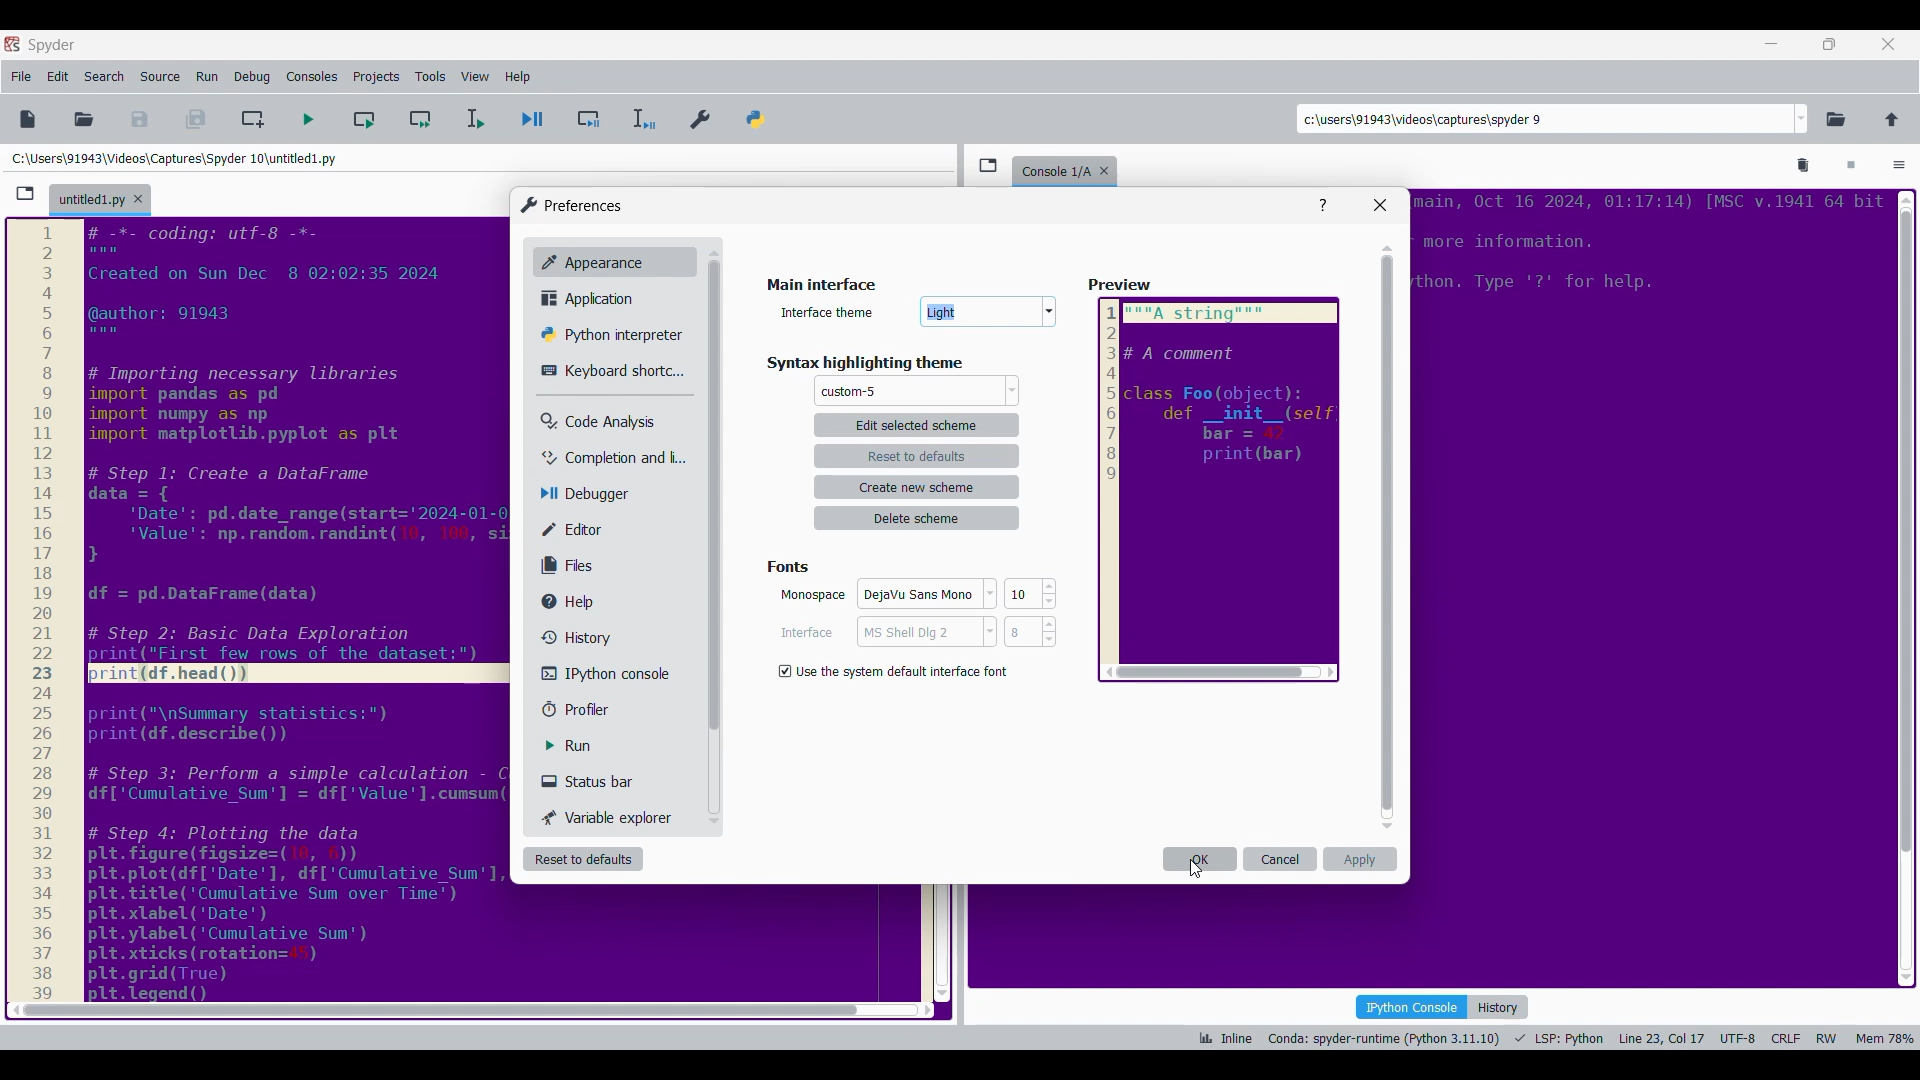 Image resolution: width=1920 pixels, height=1080 pixels. I want to click on Help menu, so click(517, 77).